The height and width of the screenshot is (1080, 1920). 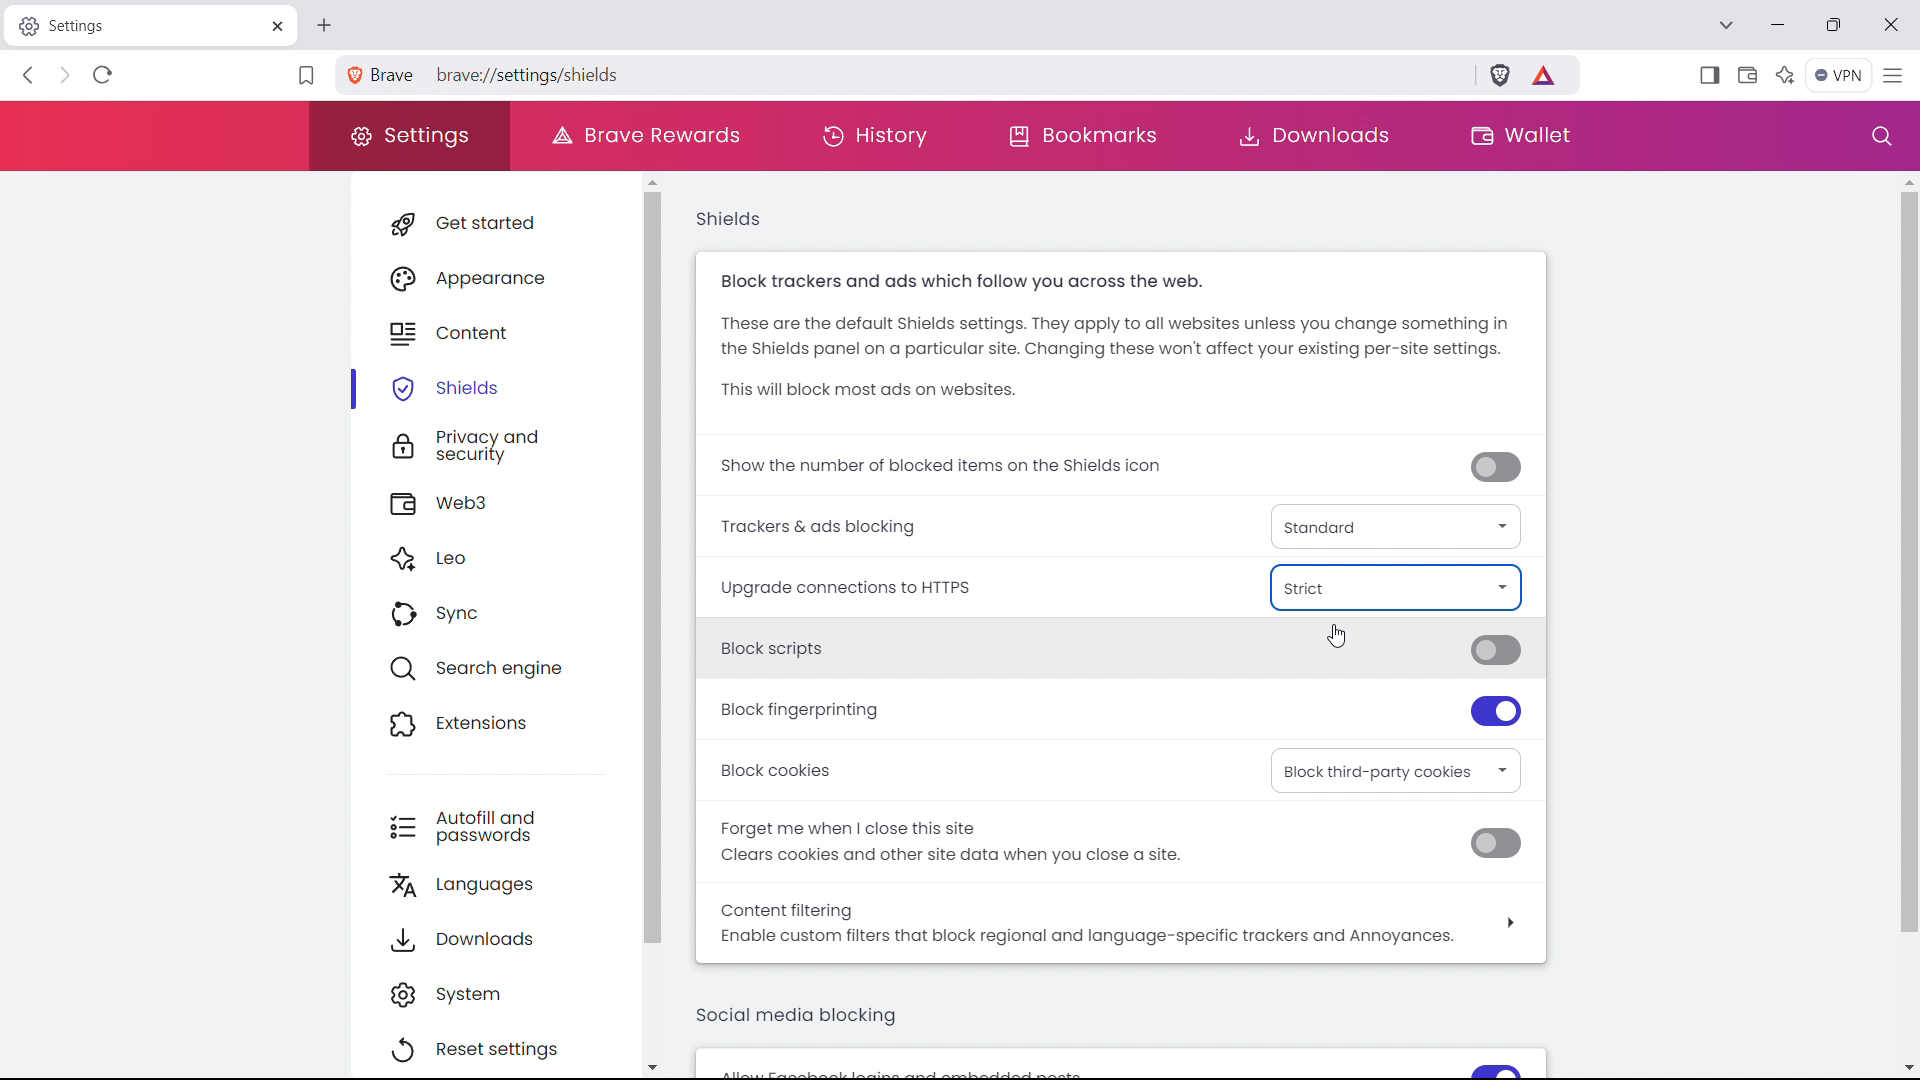 What do you see at coordinates (644, 135) in the screenshot?
I see `brave rewards` at bounding box center [644, 135].